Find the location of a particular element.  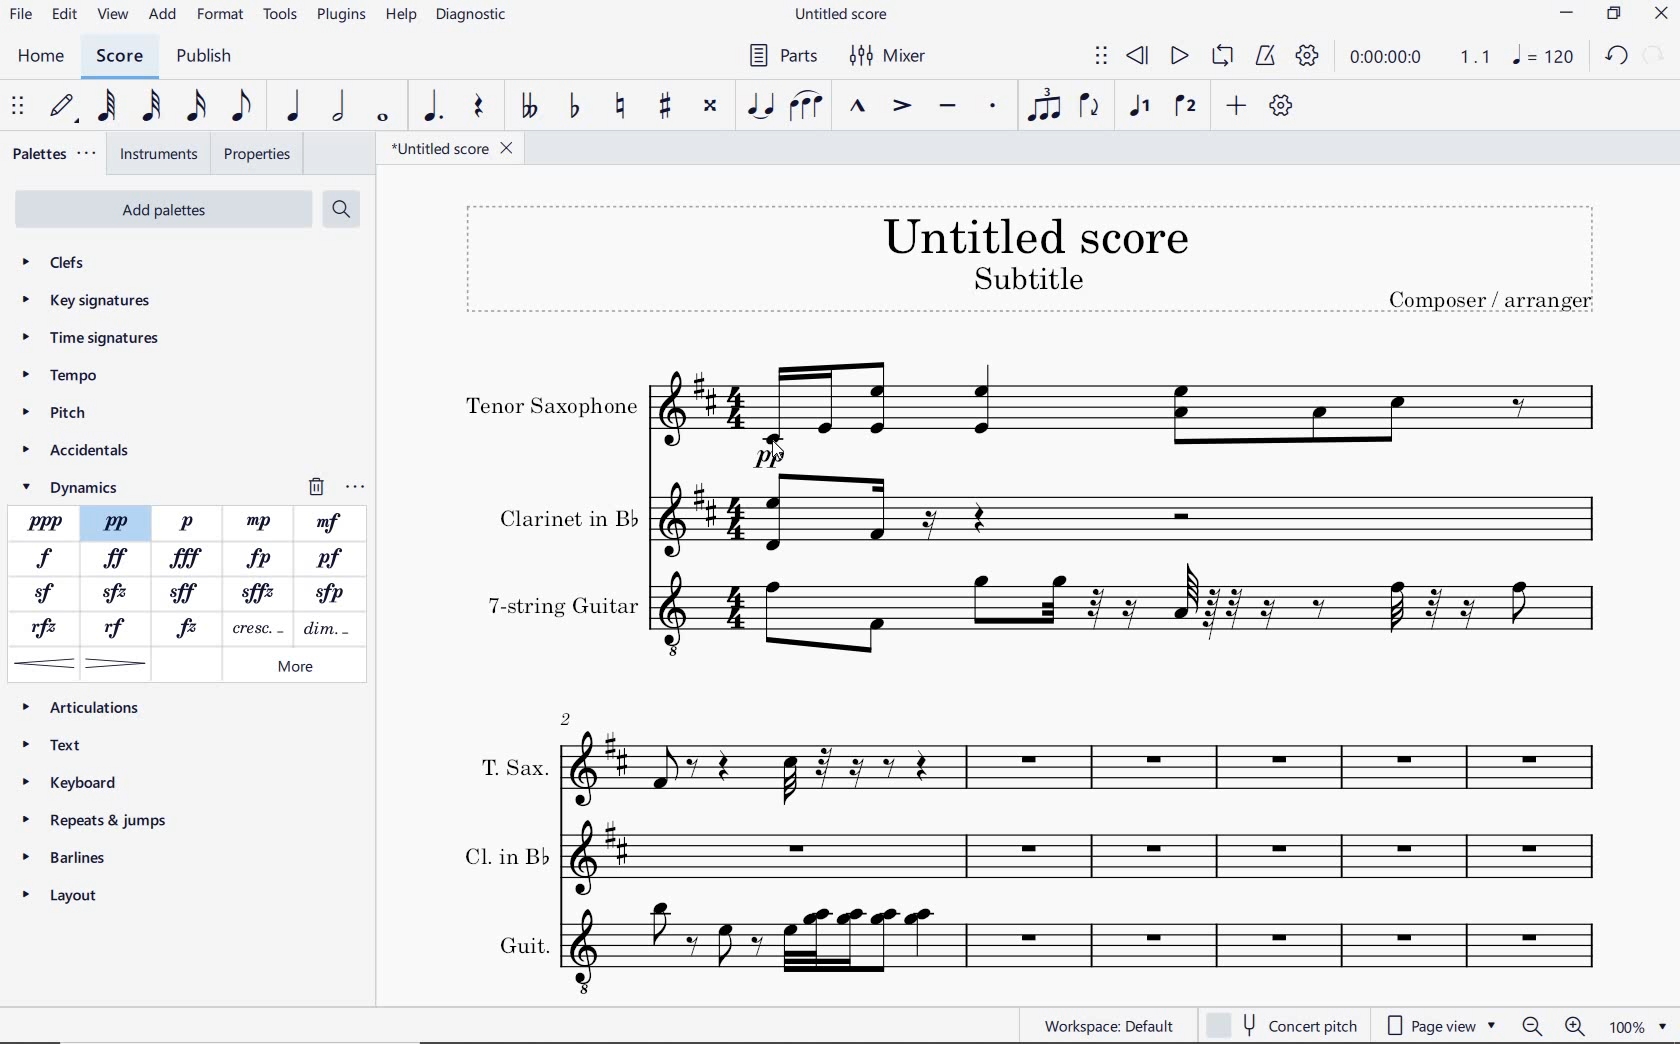

TIE is located at coordinates (761, 105).